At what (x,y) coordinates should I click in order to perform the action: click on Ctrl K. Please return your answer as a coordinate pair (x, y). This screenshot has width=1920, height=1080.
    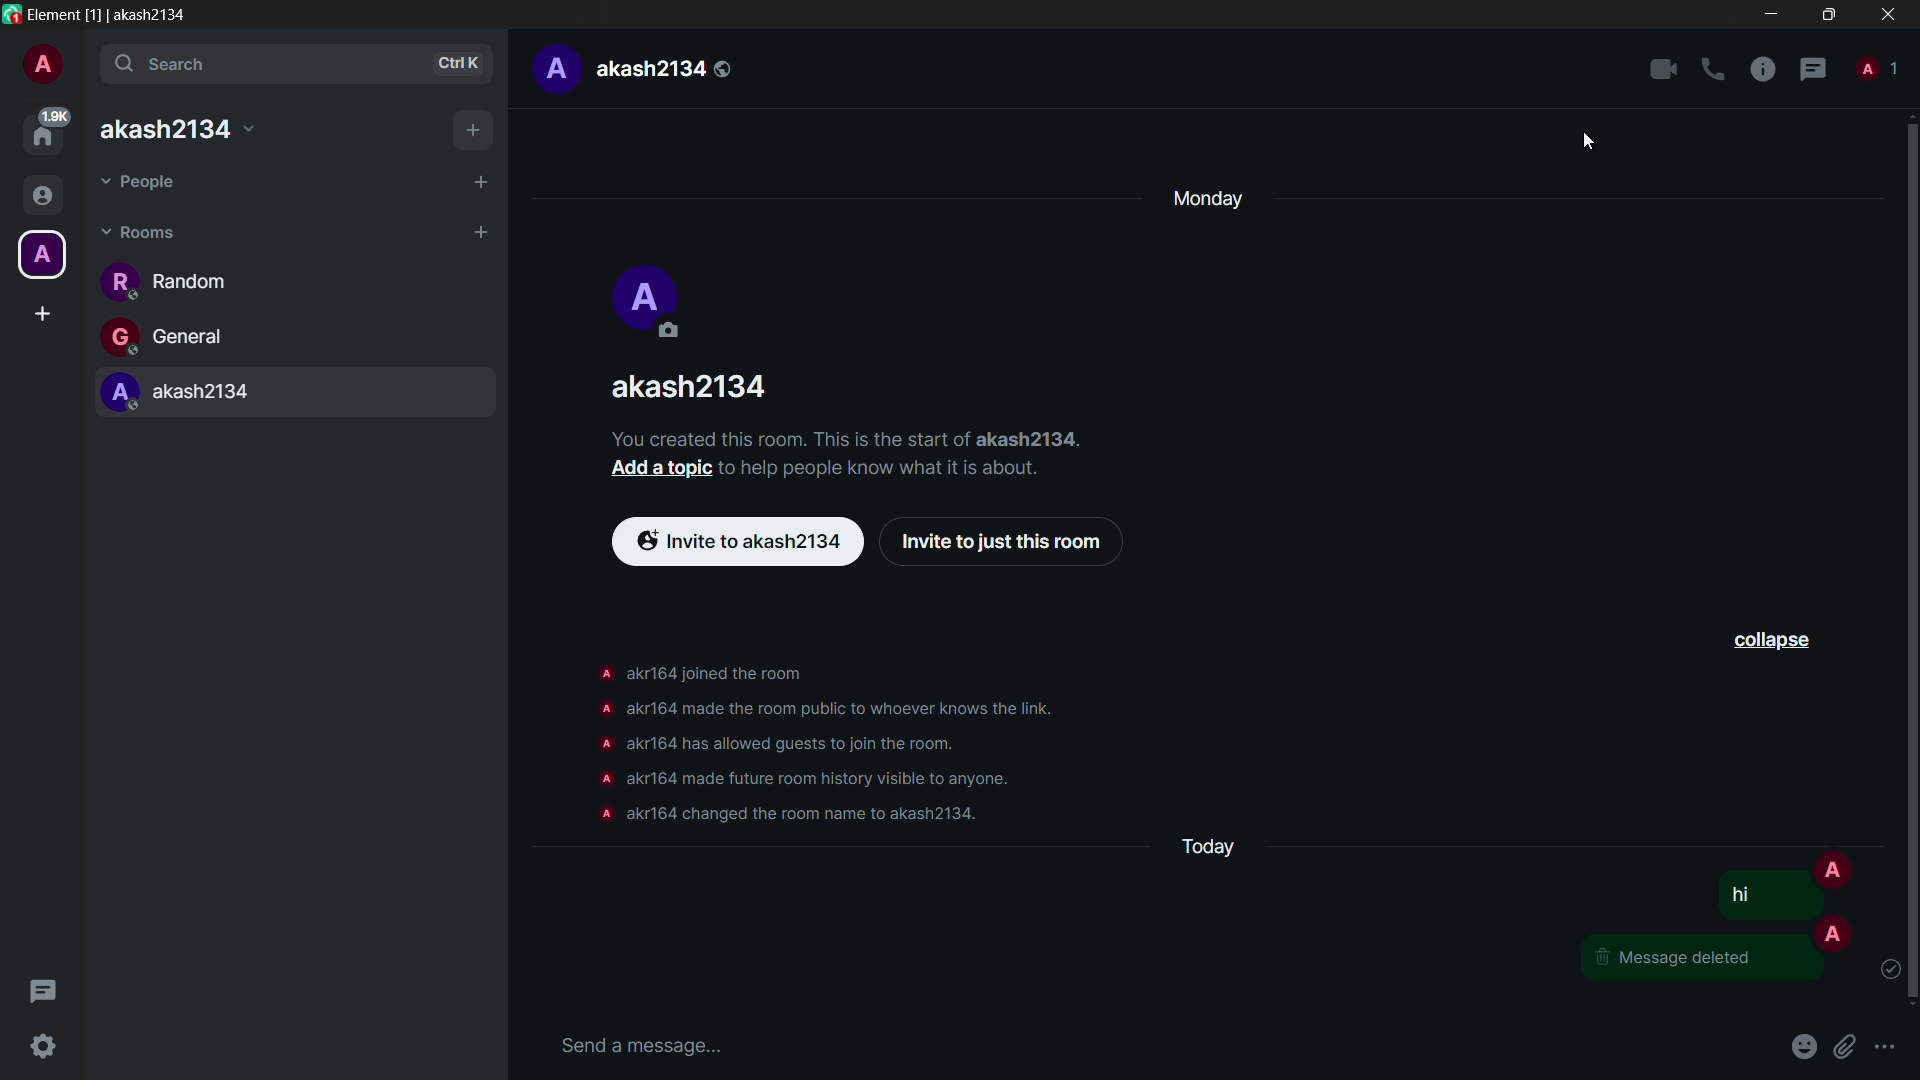
    Looking at the image, I should click on (459, 65).